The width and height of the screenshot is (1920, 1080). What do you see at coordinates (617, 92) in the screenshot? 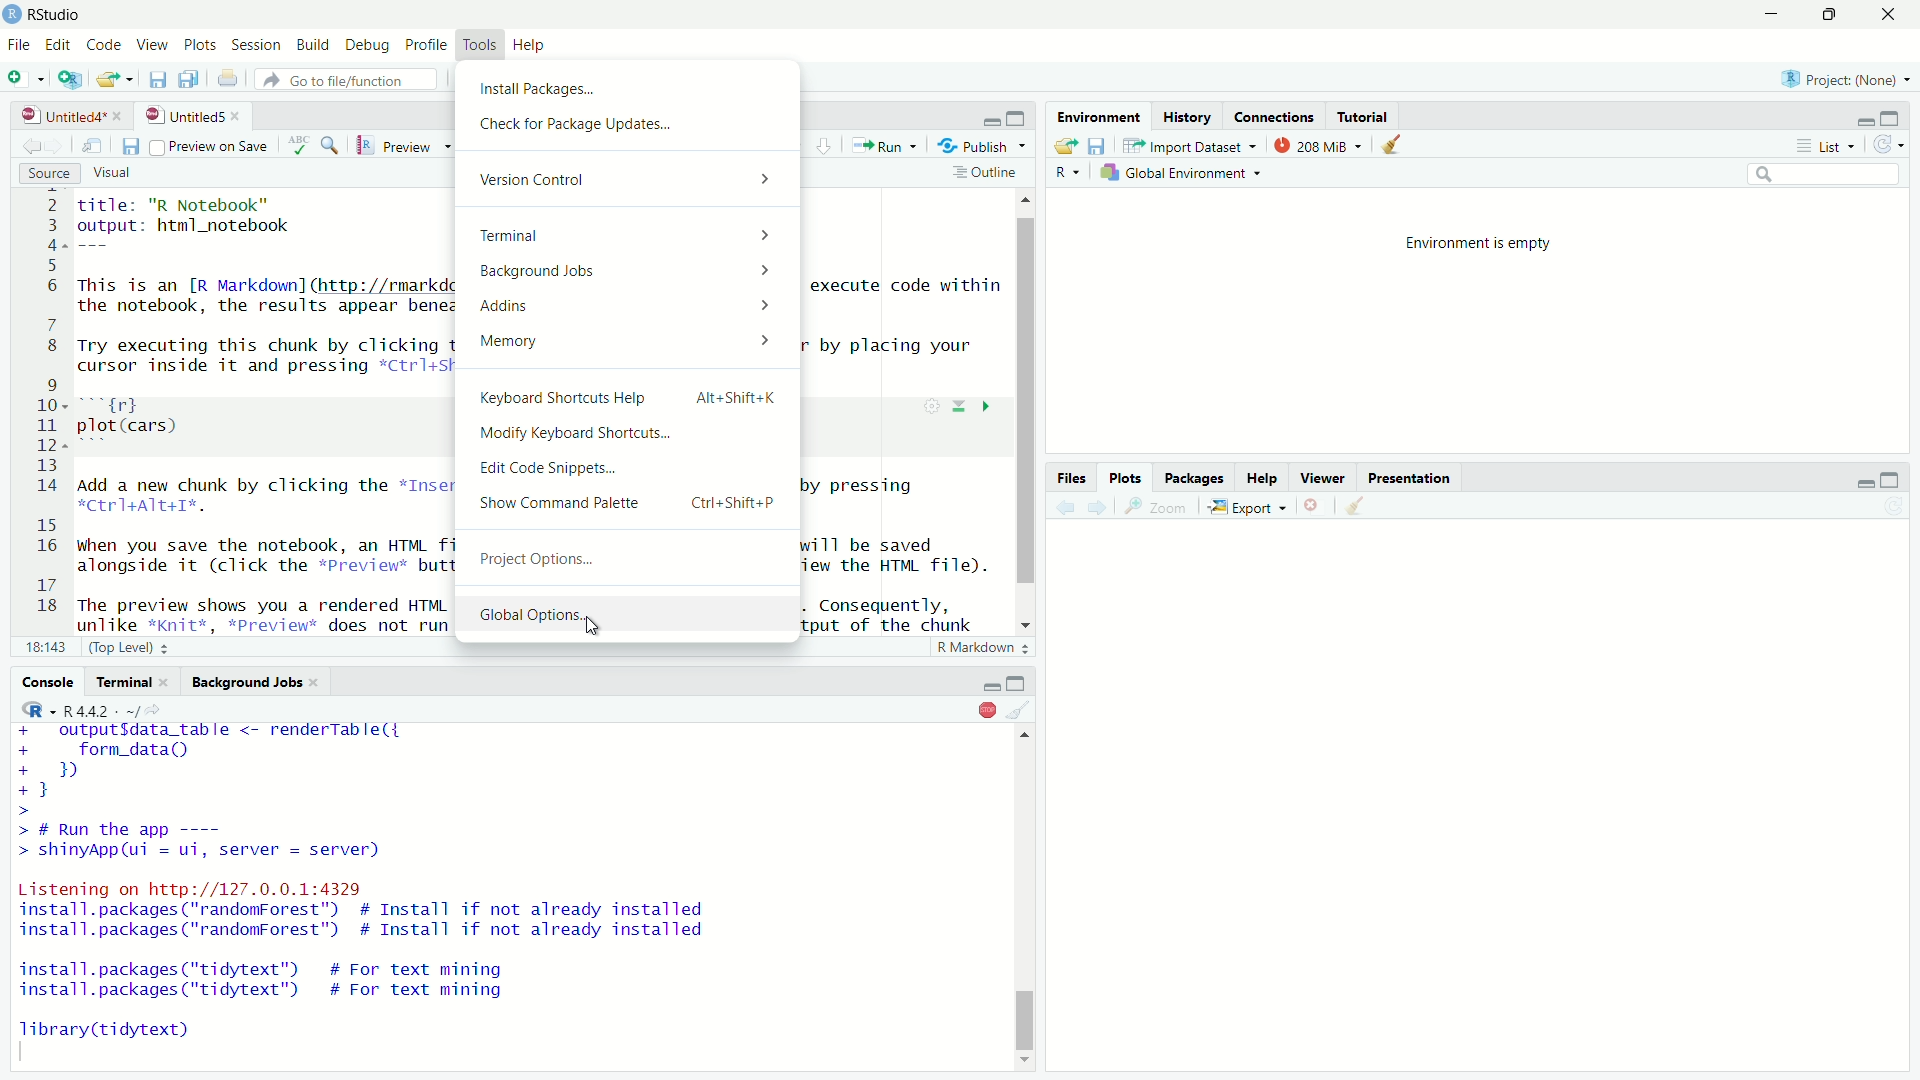
I see `Install Packages.` at bounding box center [617, 92].